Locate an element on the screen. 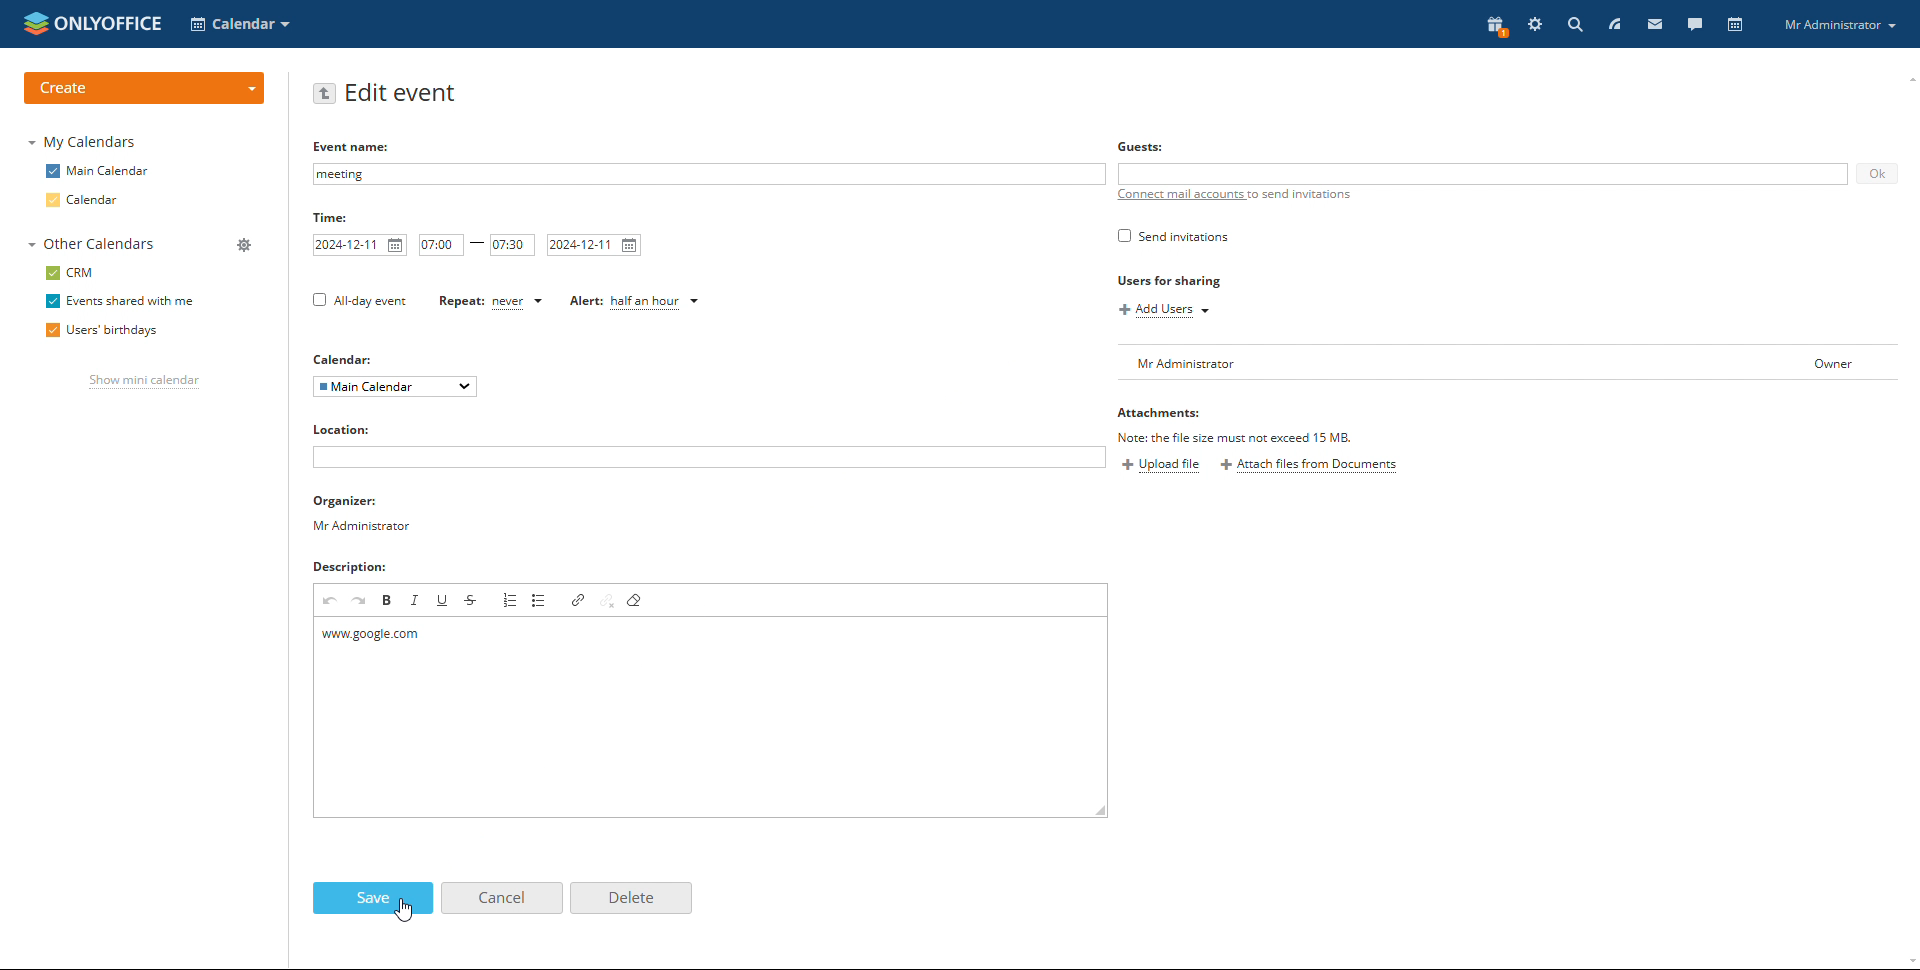  Event name: is located at coordinates (357, 146).